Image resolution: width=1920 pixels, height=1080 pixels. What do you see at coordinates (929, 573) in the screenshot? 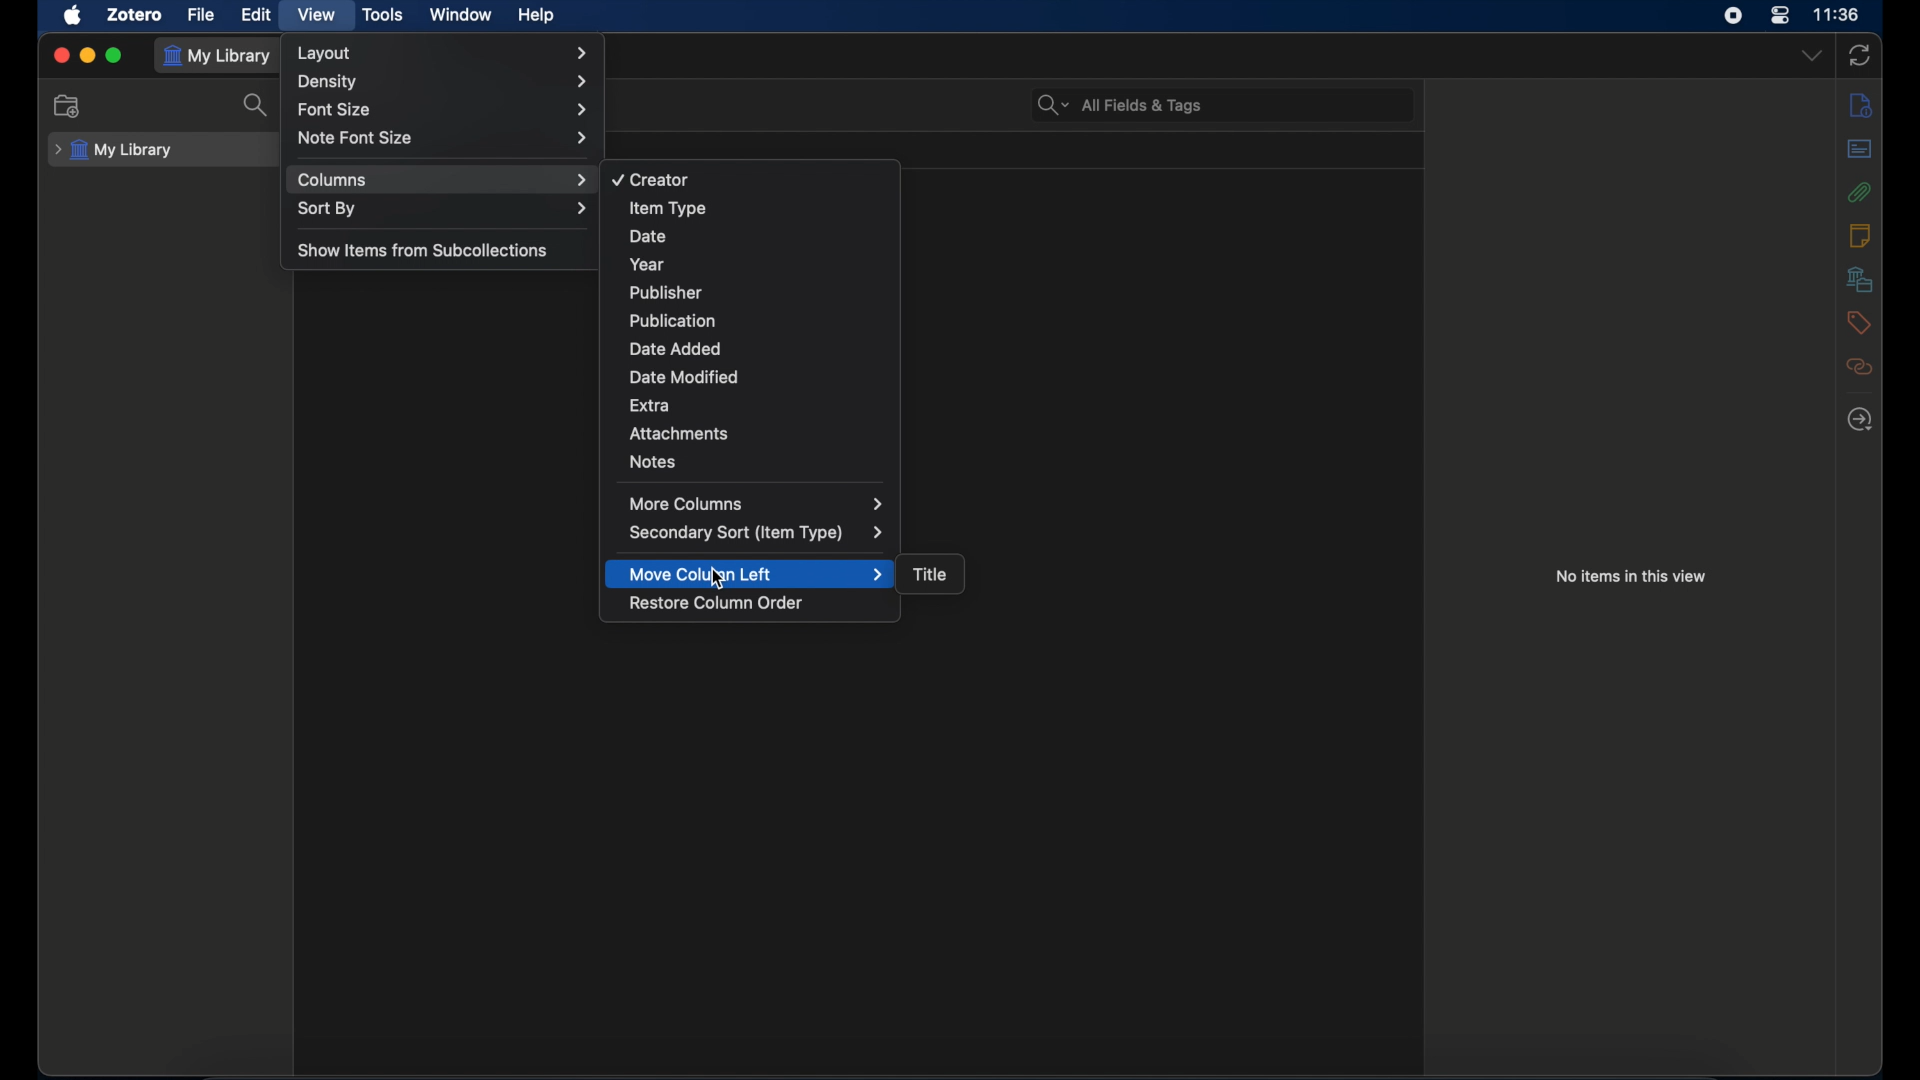
I see `title` at bounding box center [929, 573].